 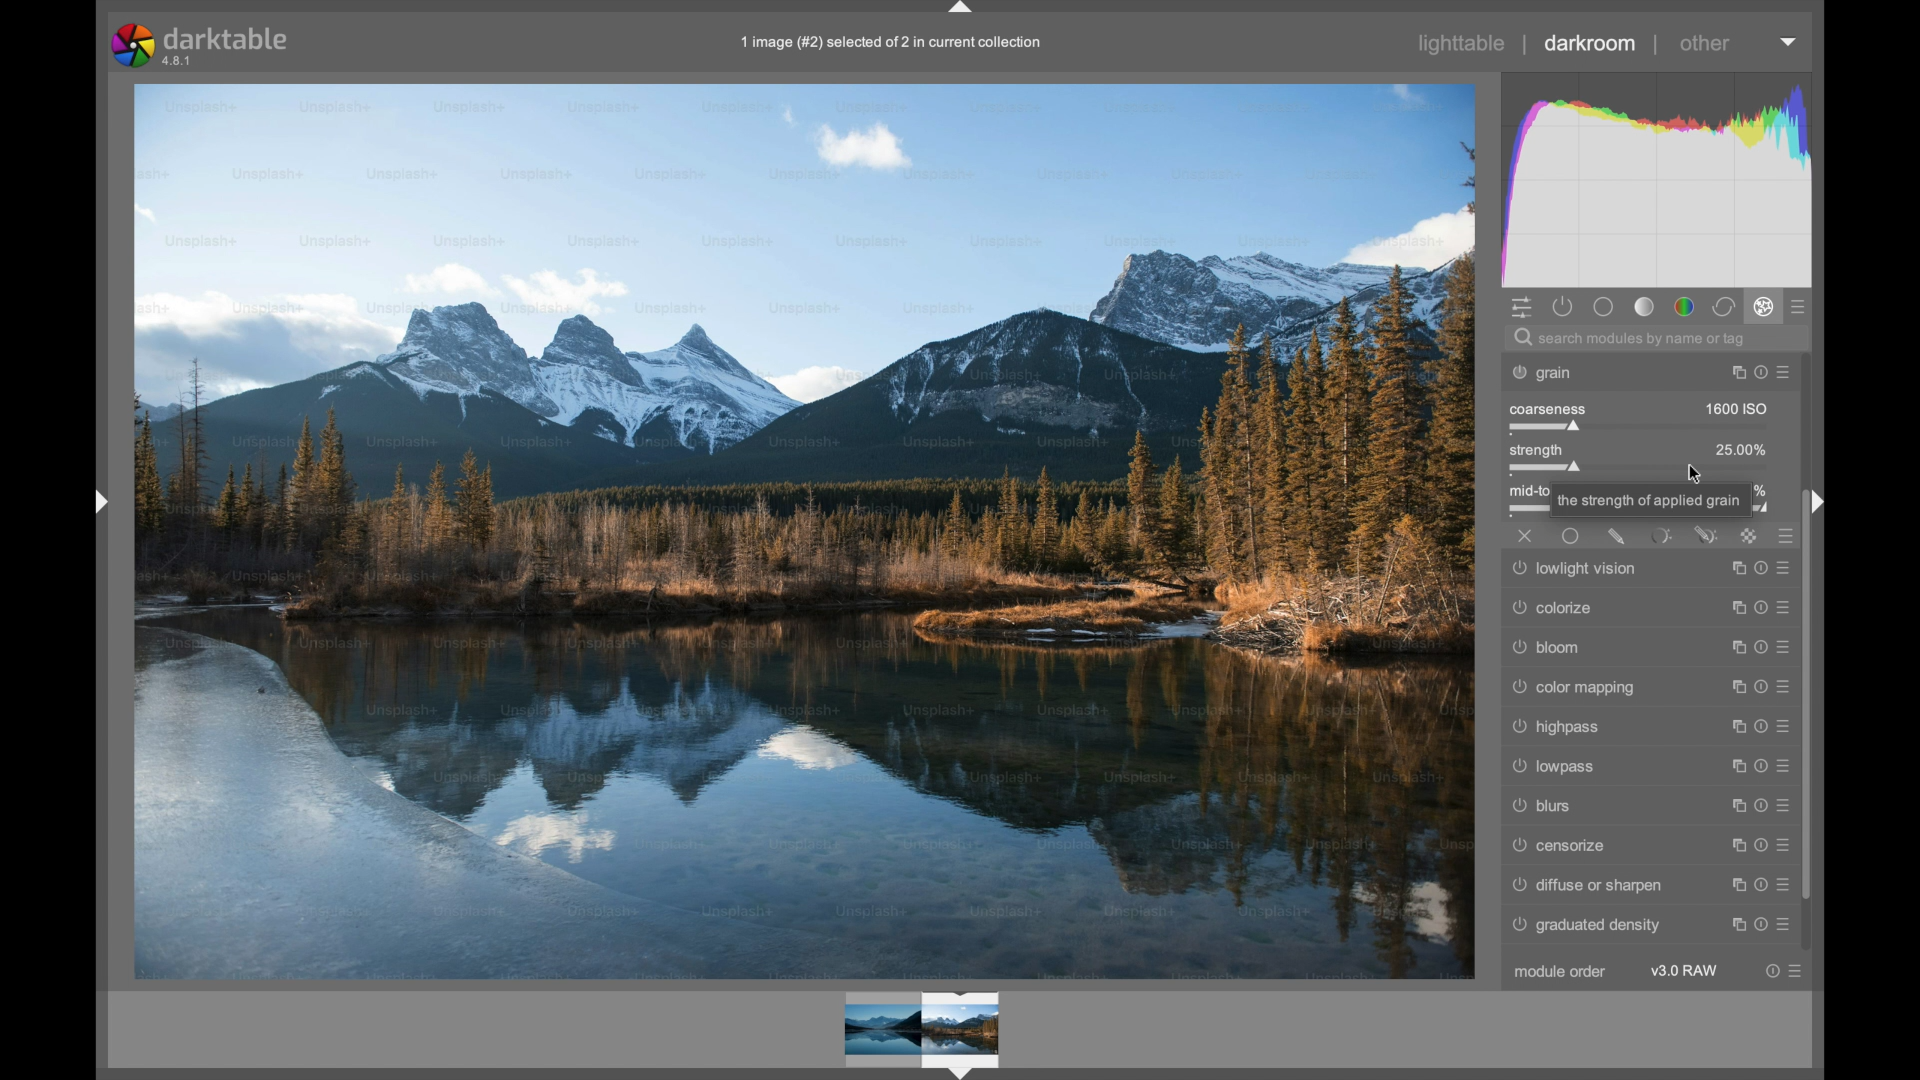 What do you see at coordinates (1820, 501) in the screenshot?
I see `Drag handle` at bounding box center [1820, 501].